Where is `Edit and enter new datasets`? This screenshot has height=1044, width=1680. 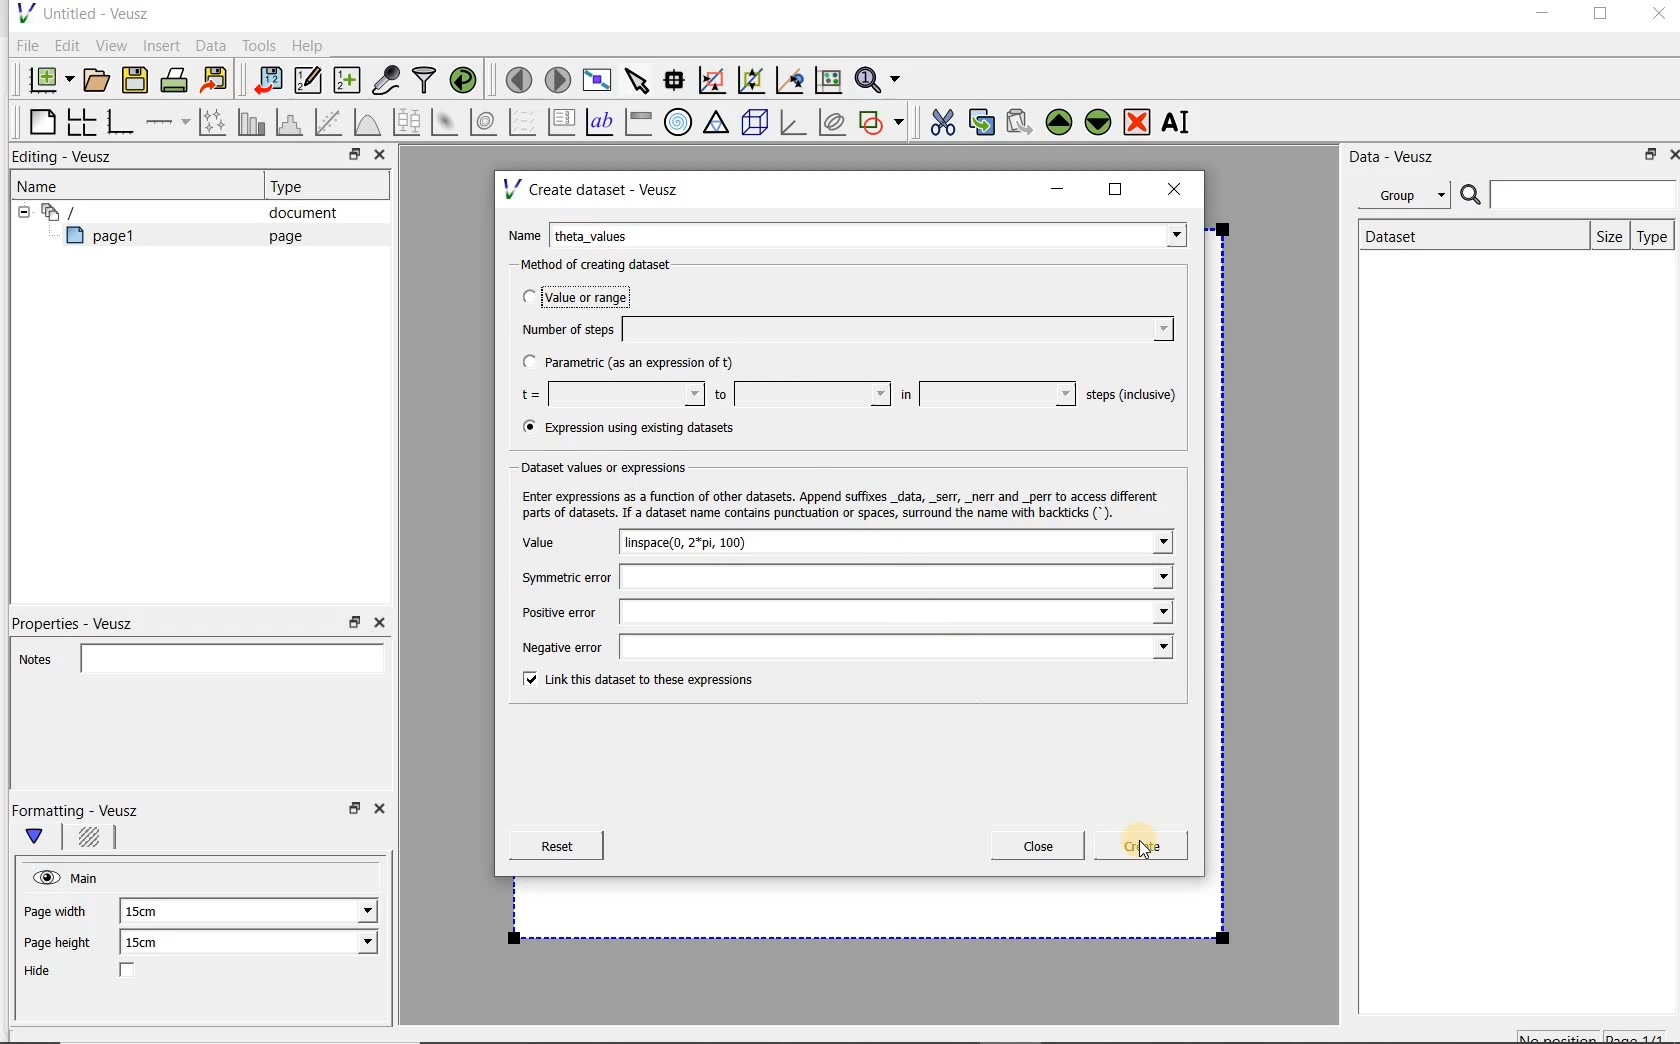 Edit and enter new datasets is located at coordinates (309, 81).